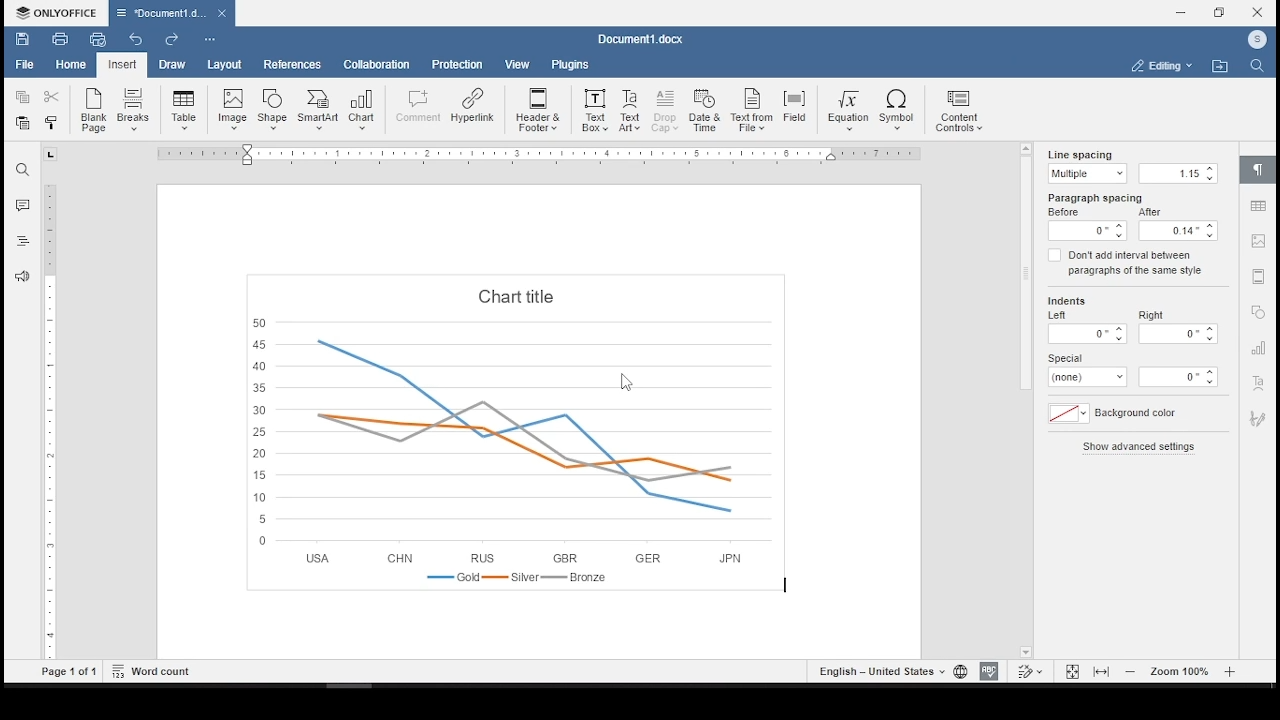 The height and width of the screenshot is (720, 1280). Describe the element at coordinates (528, 155) in the screenshot. I see `ruler` at that location.